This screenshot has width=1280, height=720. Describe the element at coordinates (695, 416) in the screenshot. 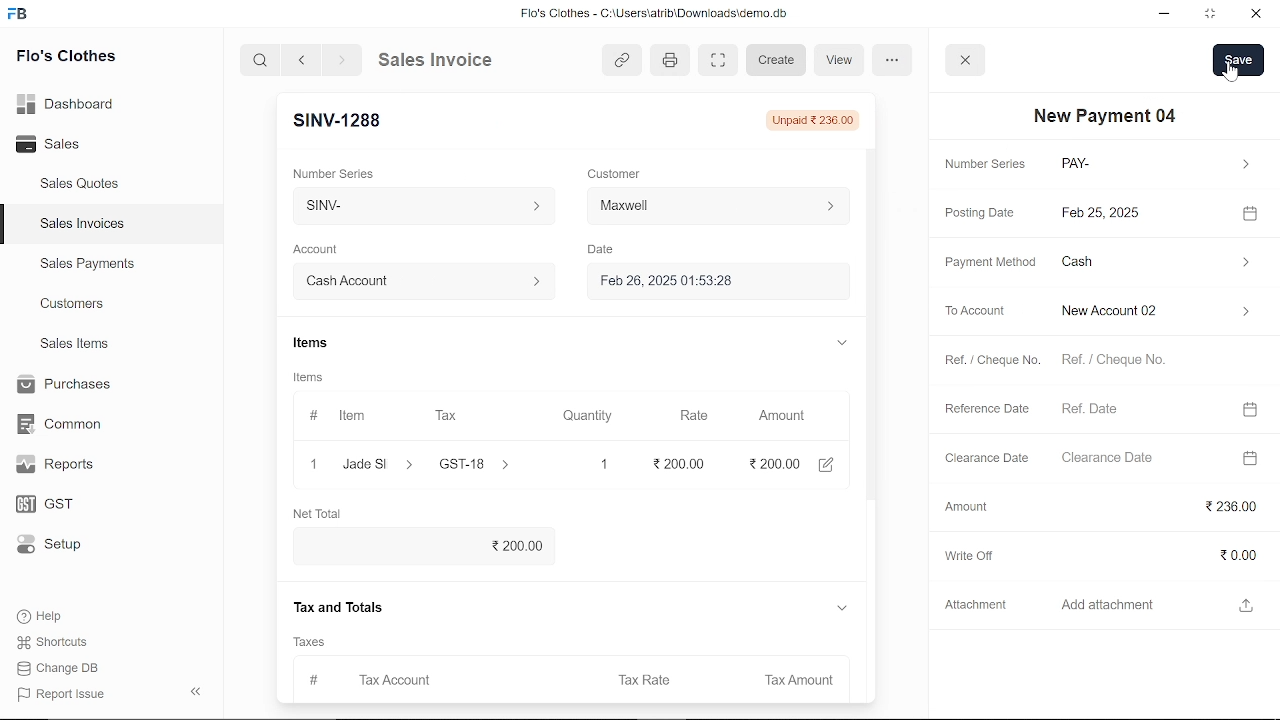

I see `Rate` at that location.